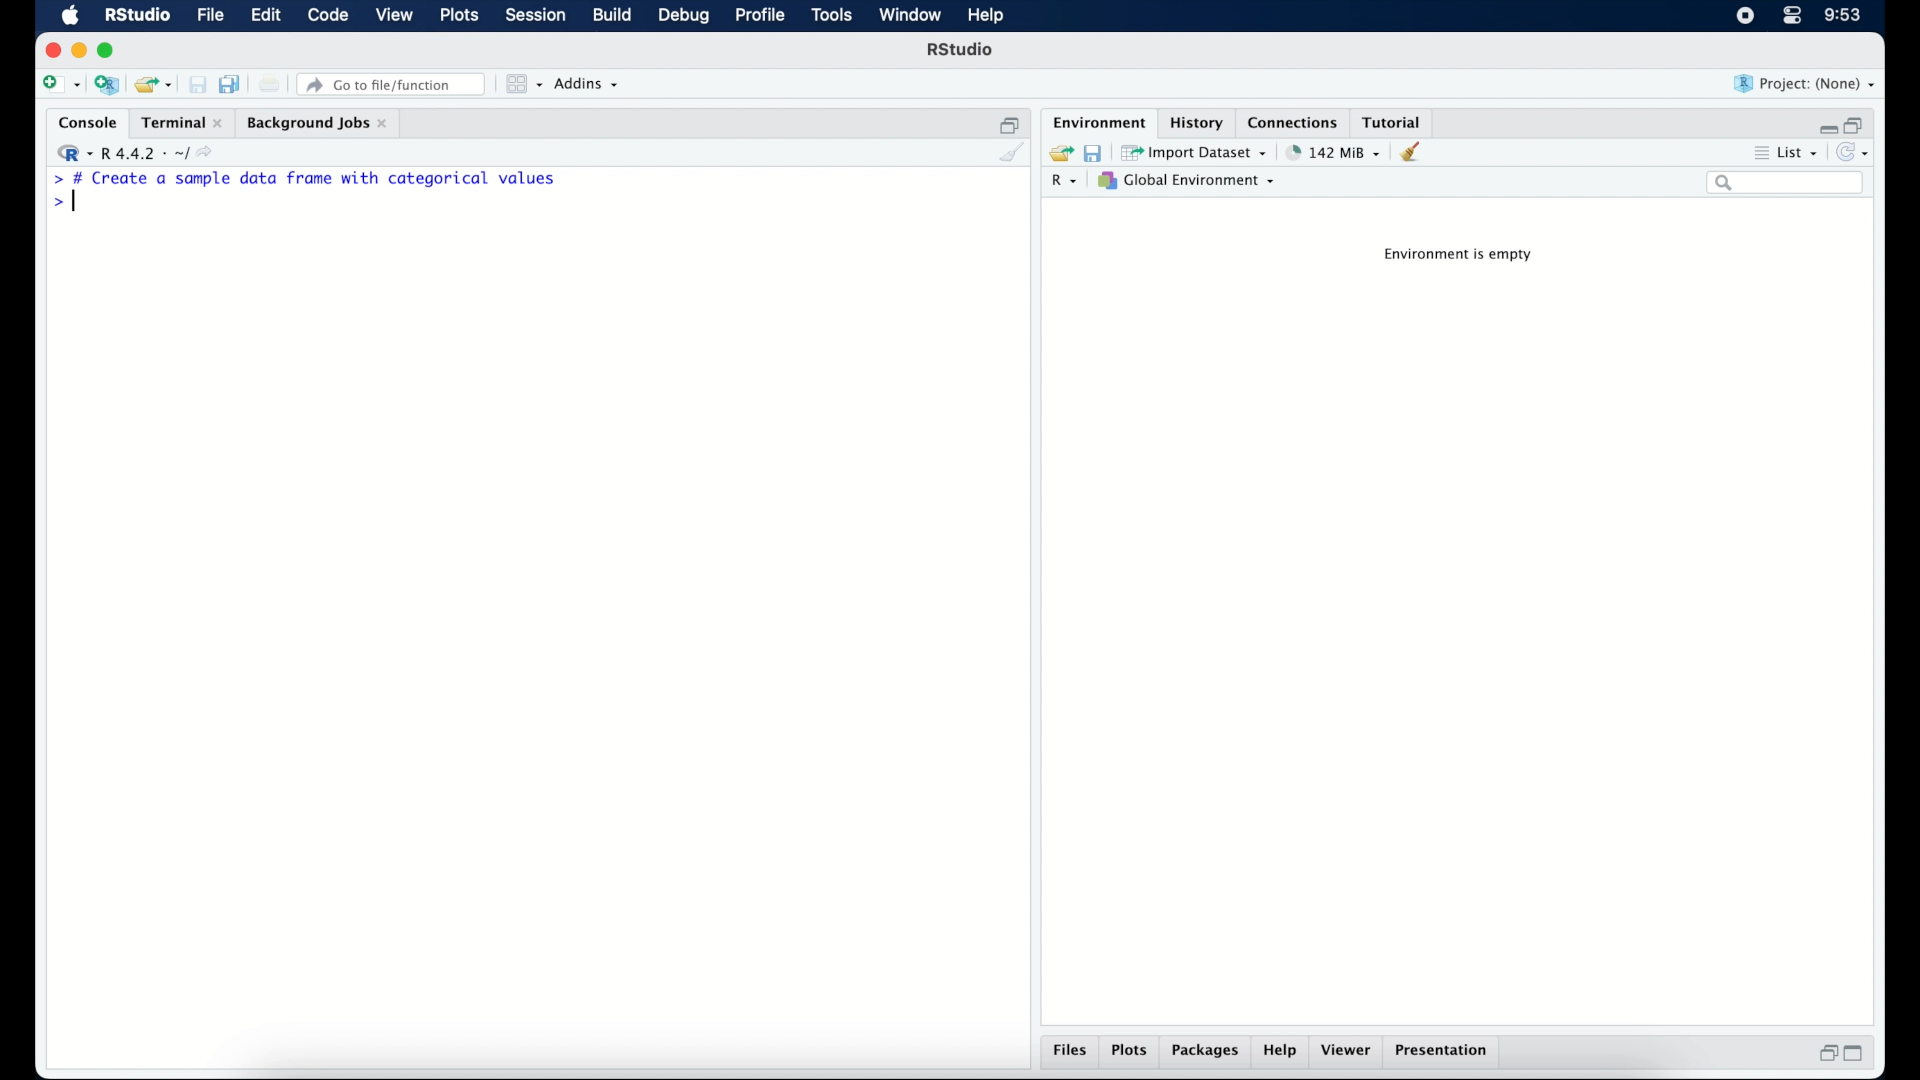 The image size is (1920, 1080). Describe the element at coordinates (1193, 181) in the screenshot. I see `global environment` at that location.